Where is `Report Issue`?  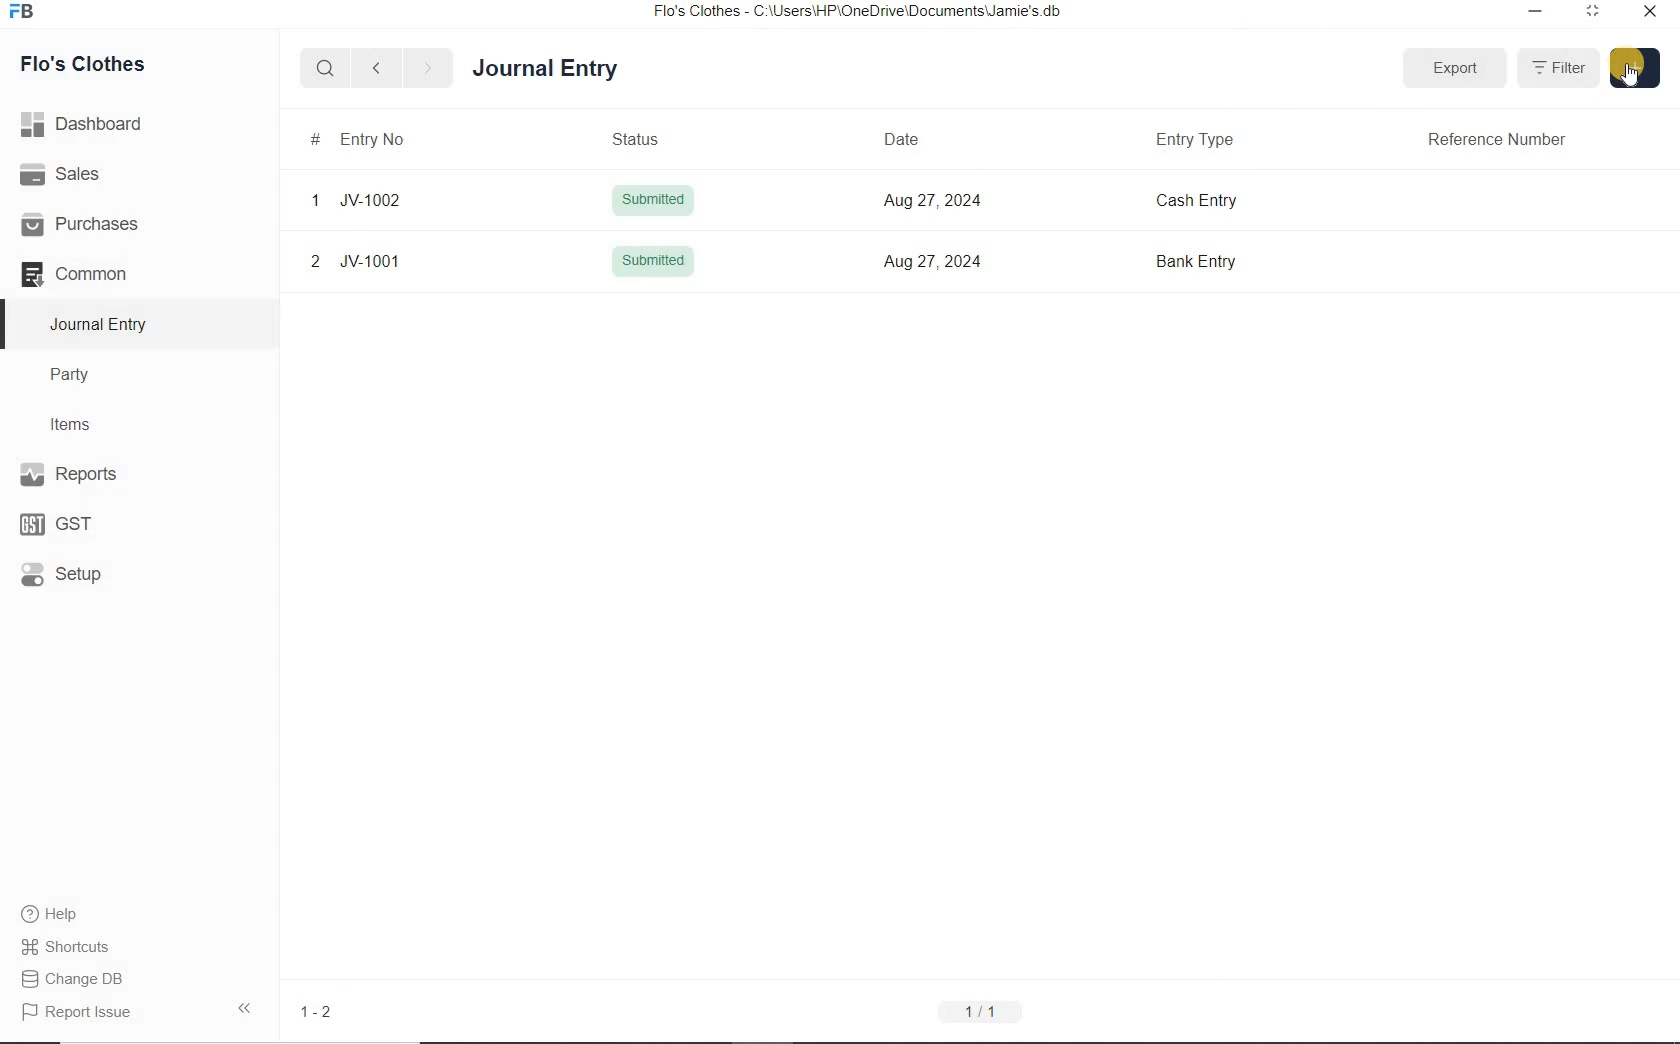
Report Issue is located at coordinates (76, 1012).